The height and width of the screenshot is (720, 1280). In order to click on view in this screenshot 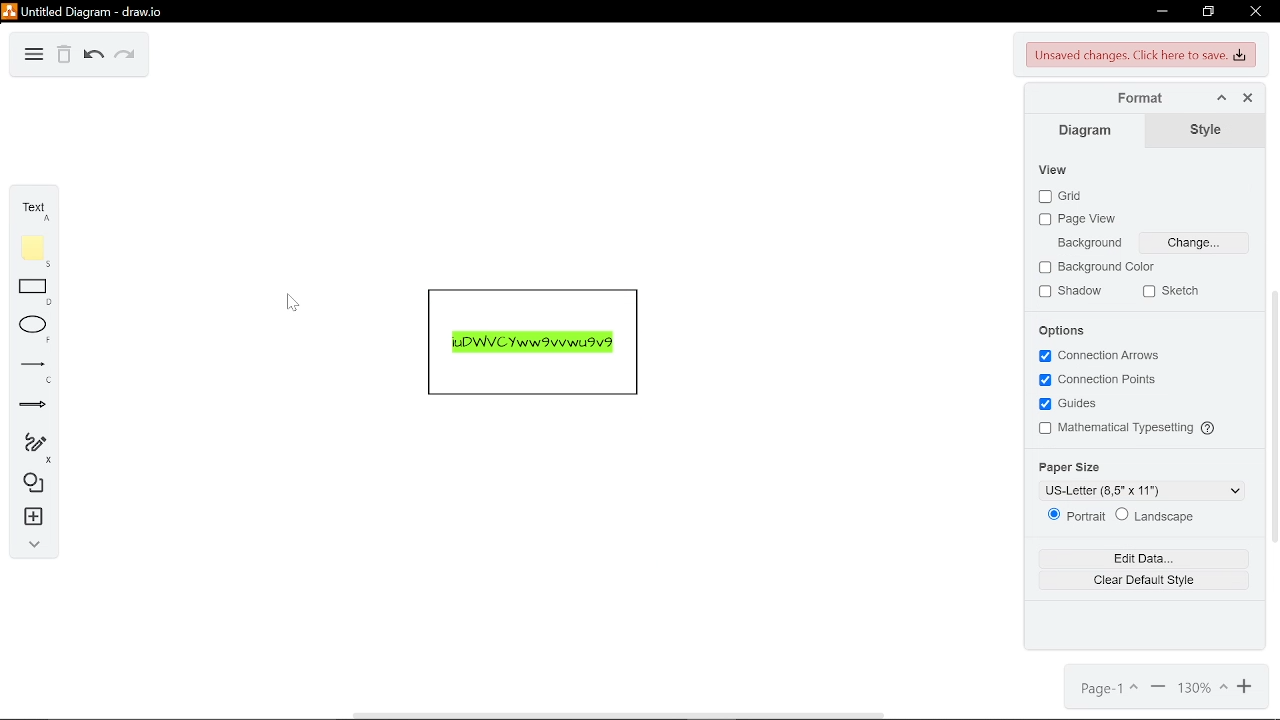, I will do `click(1054, 170)`.